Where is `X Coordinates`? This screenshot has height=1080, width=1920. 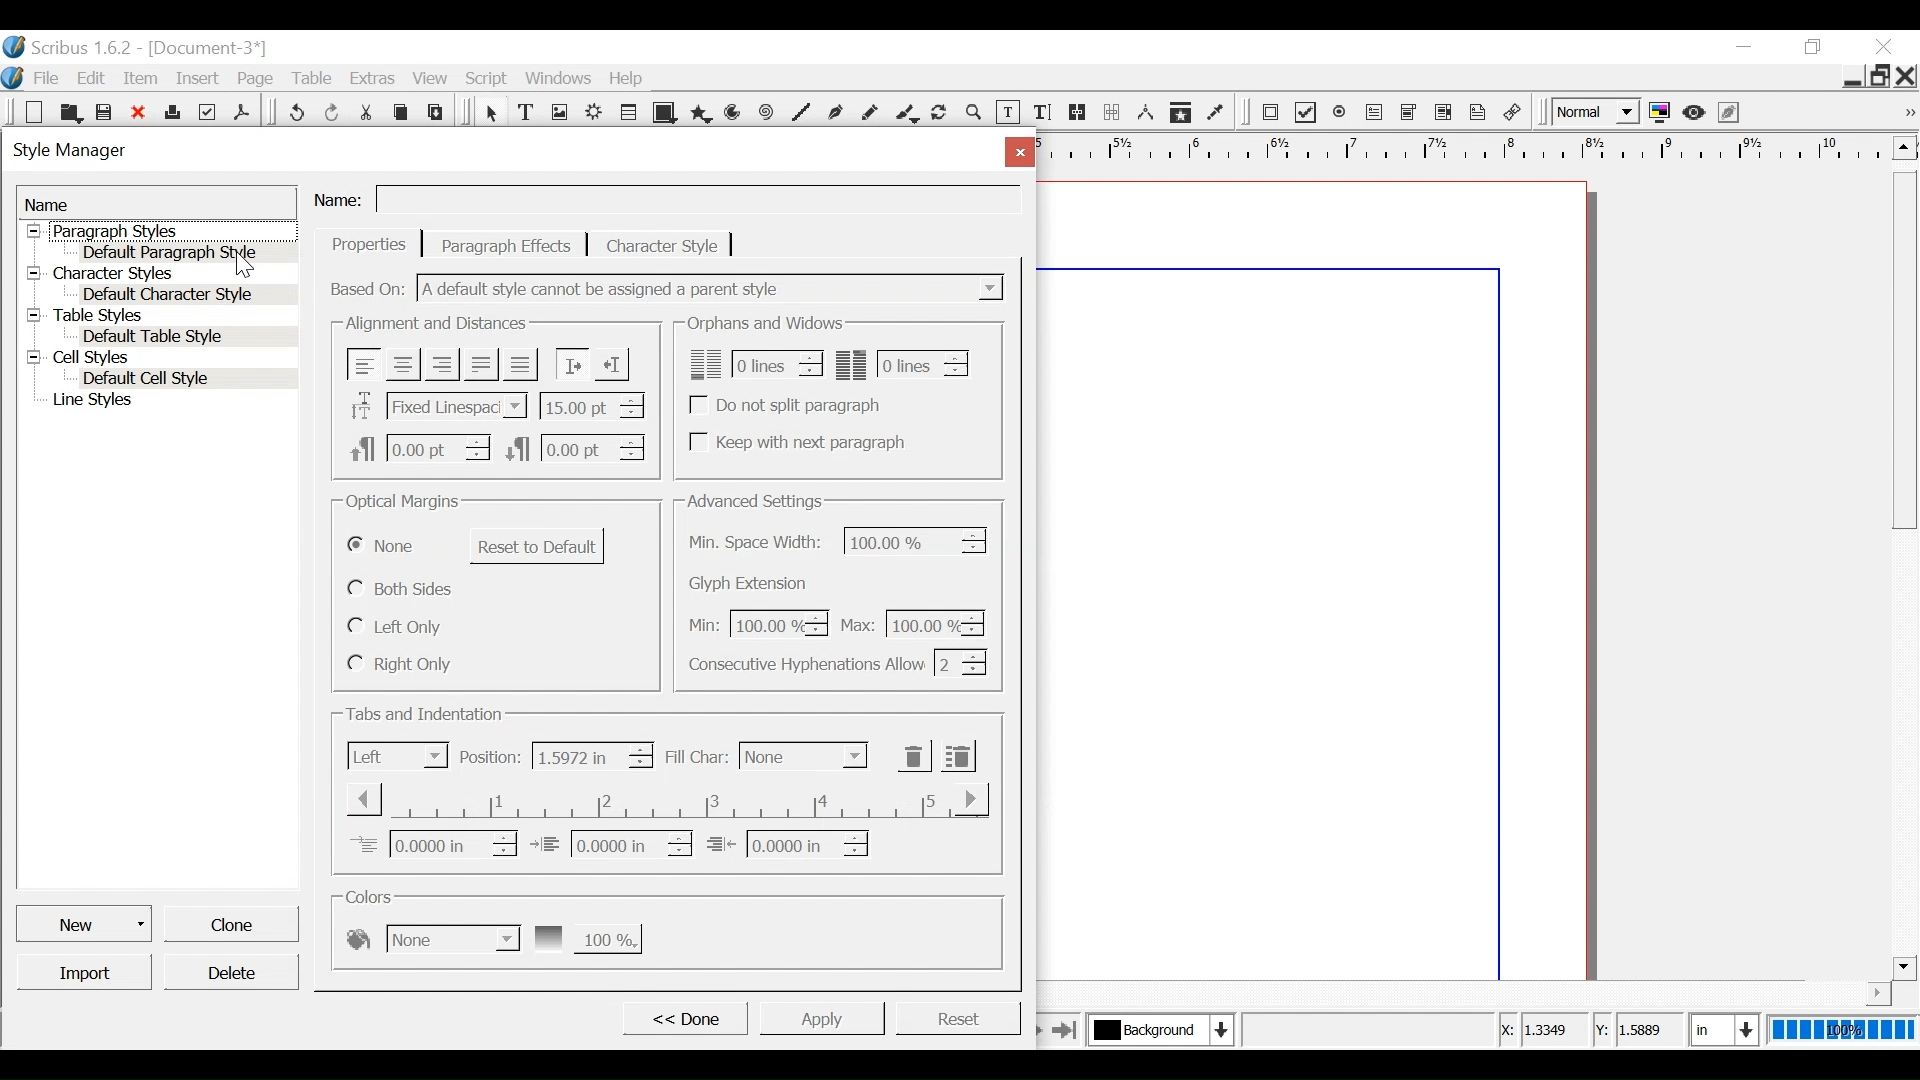
X Coordinates is located at coordinates (1541, 1031).